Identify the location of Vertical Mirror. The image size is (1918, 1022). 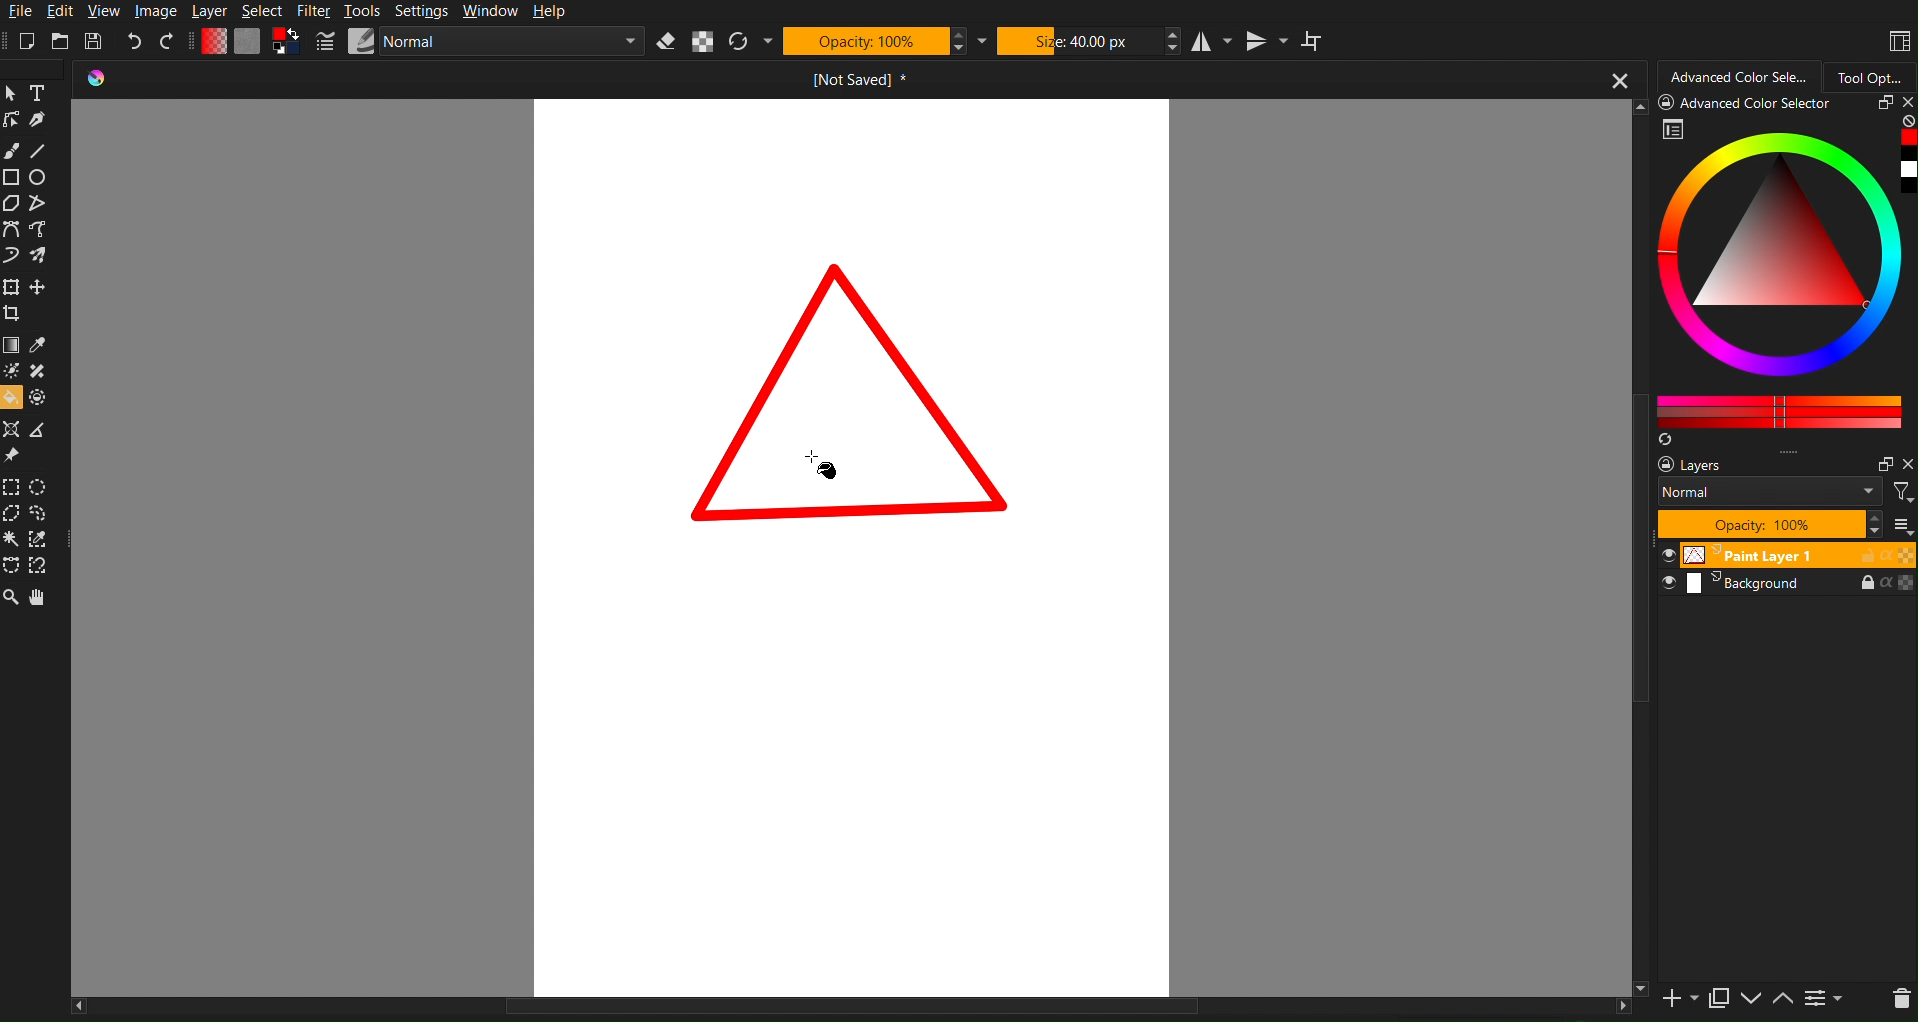
(1268, 41).